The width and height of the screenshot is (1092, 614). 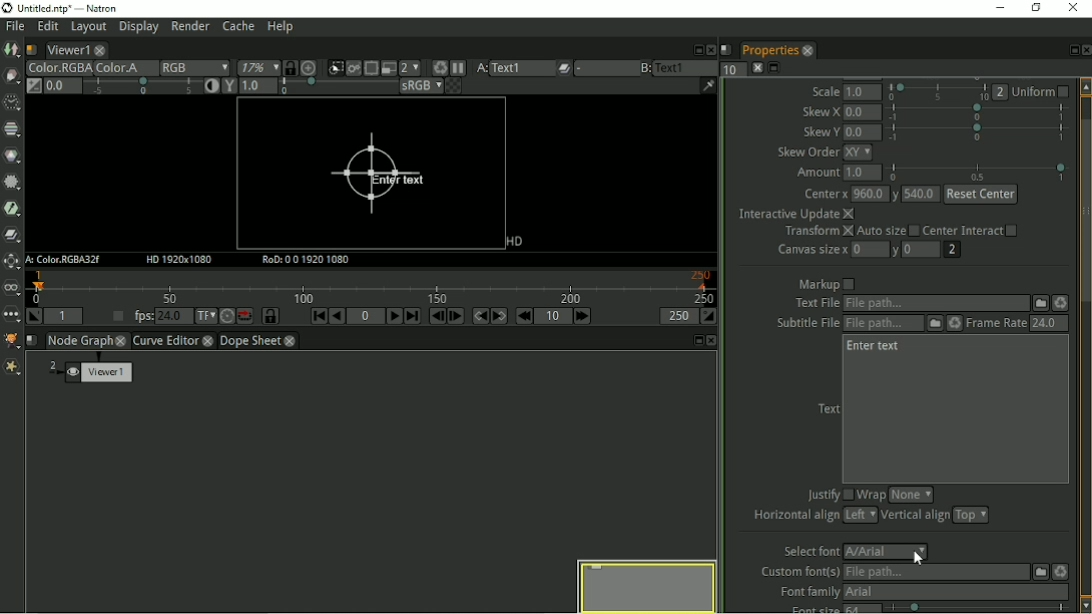 I want to click on Current frame, so click(x=366, y=316).